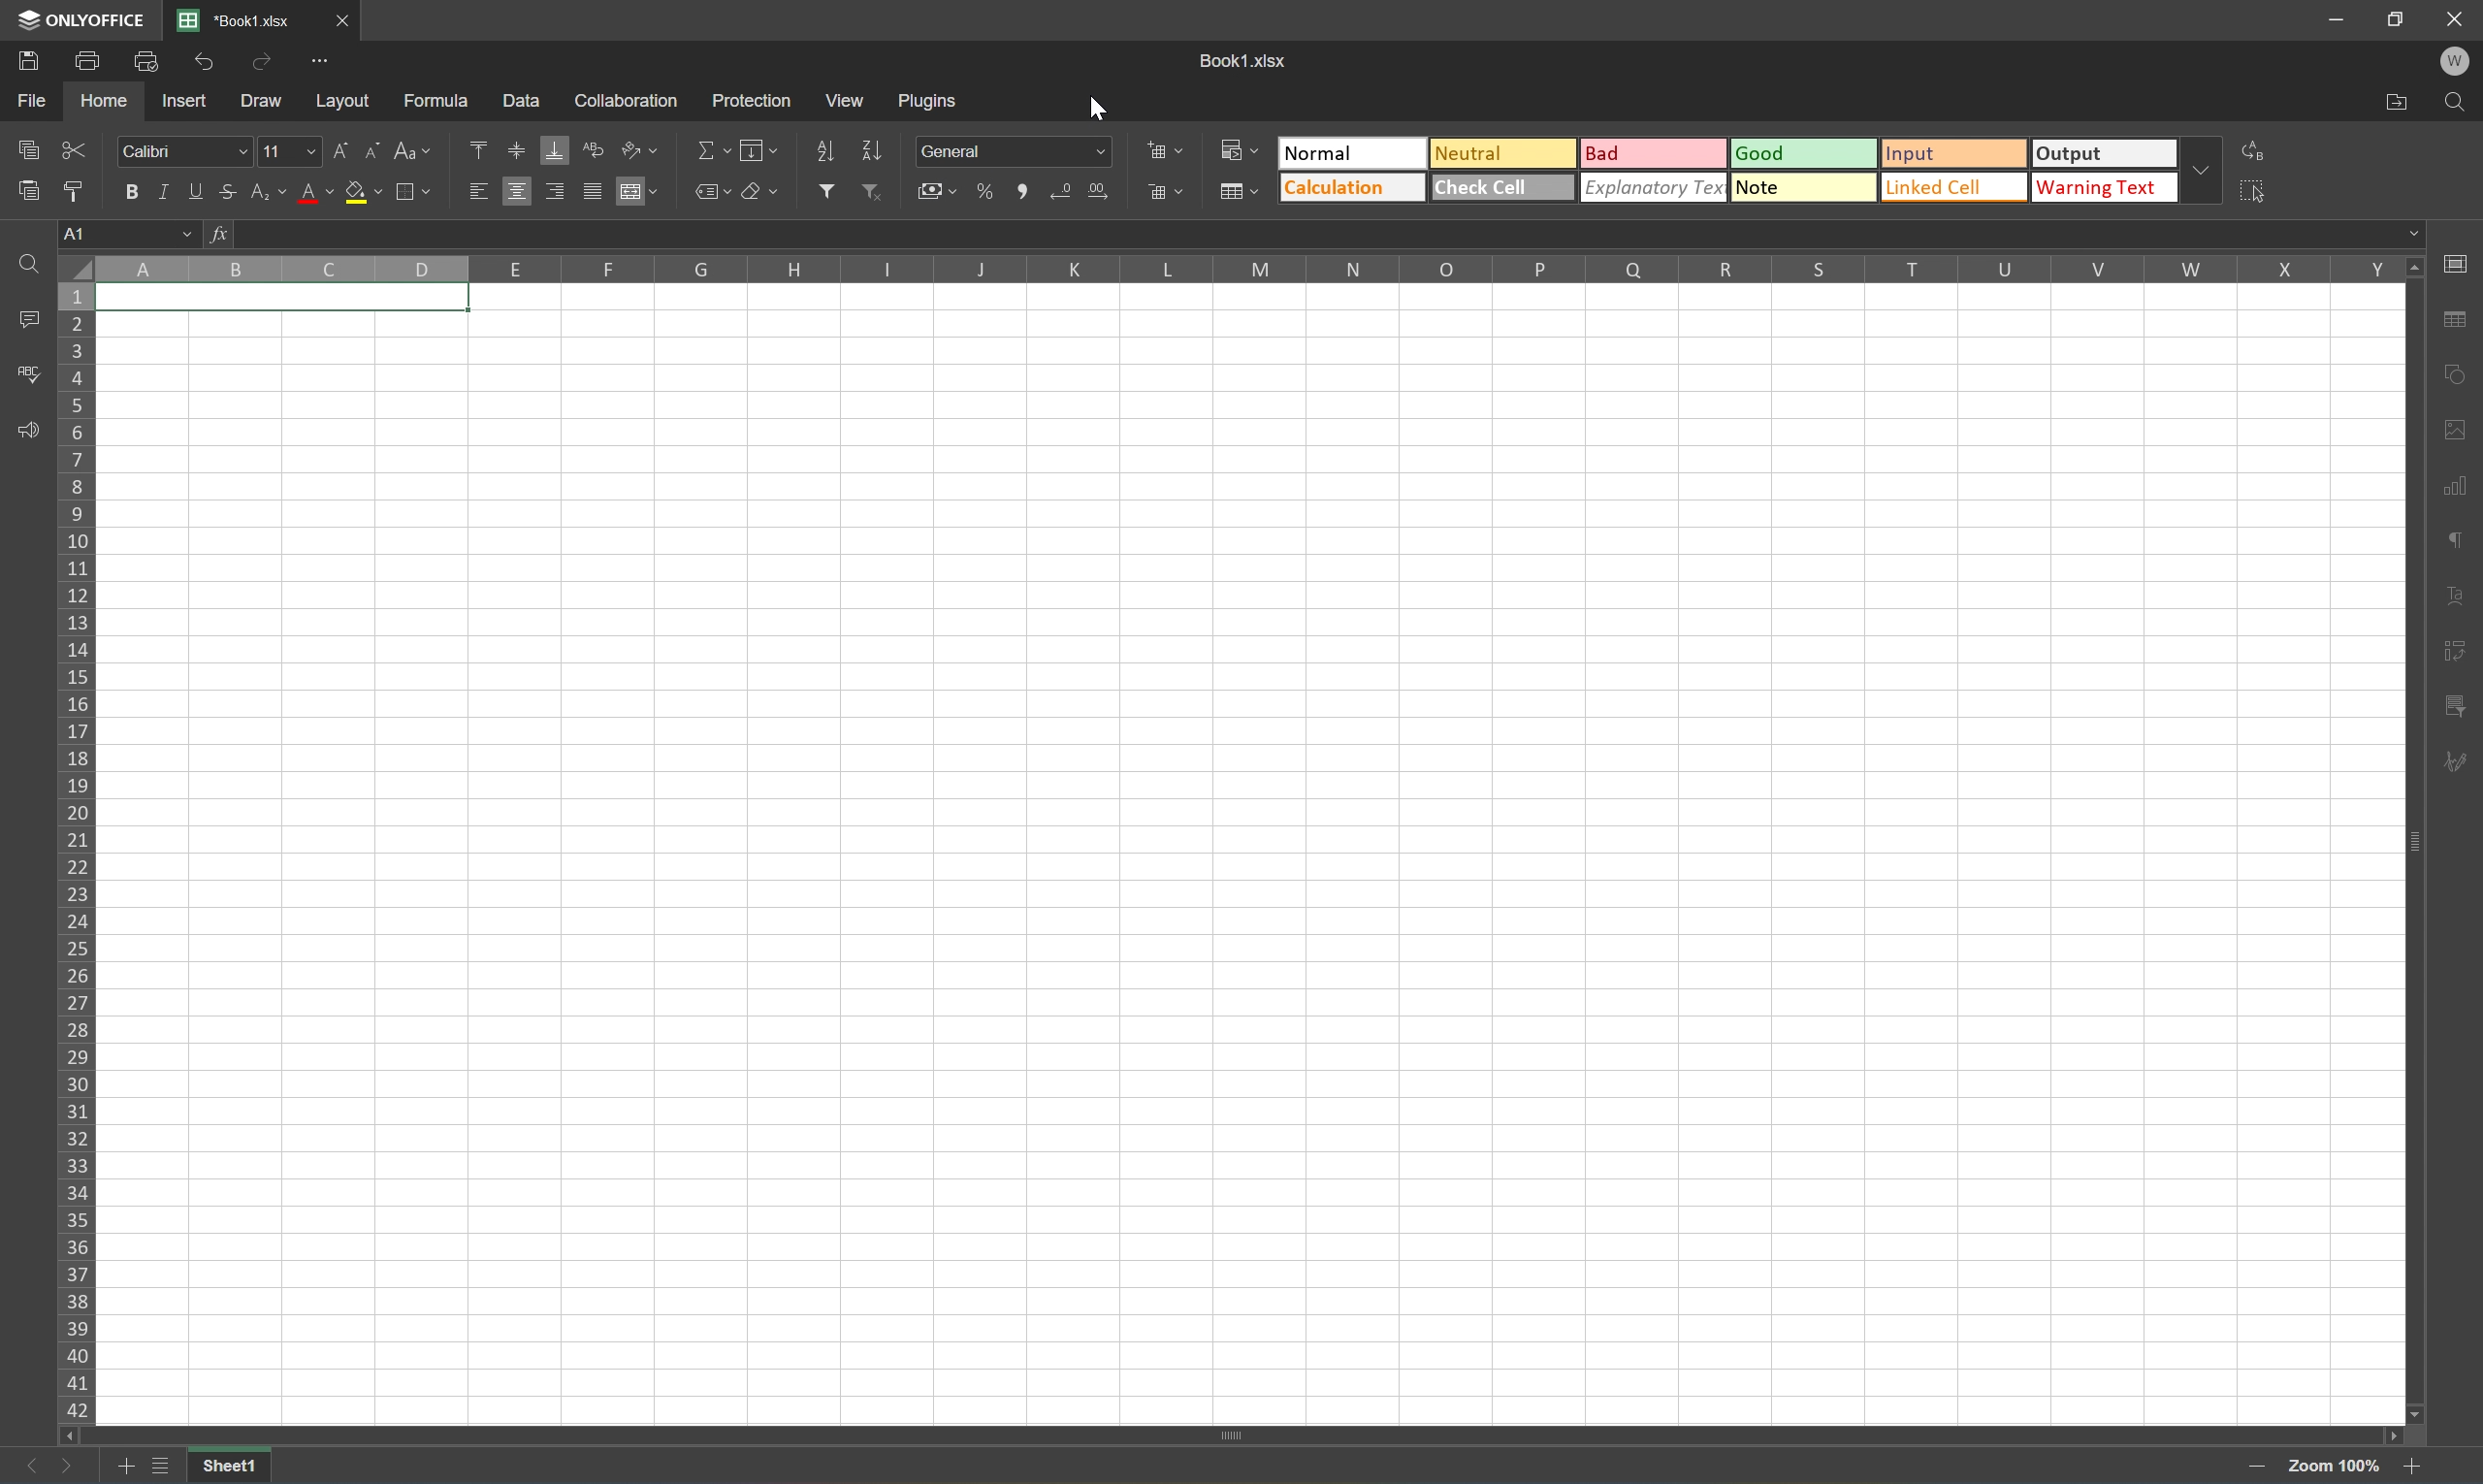  I want to click on Decrease decimal, so click(1066, 191).